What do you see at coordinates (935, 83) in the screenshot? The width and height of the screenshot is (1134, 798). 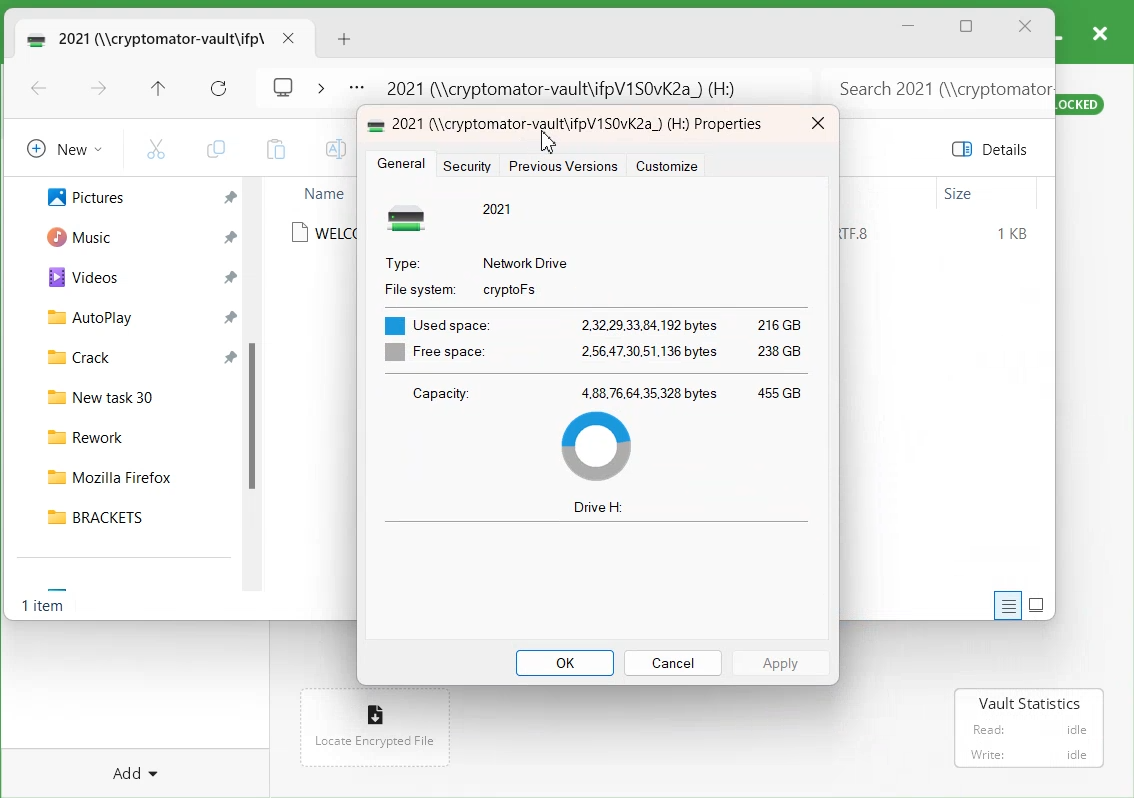 I see `Search bar` at bounding box center [935, 83].